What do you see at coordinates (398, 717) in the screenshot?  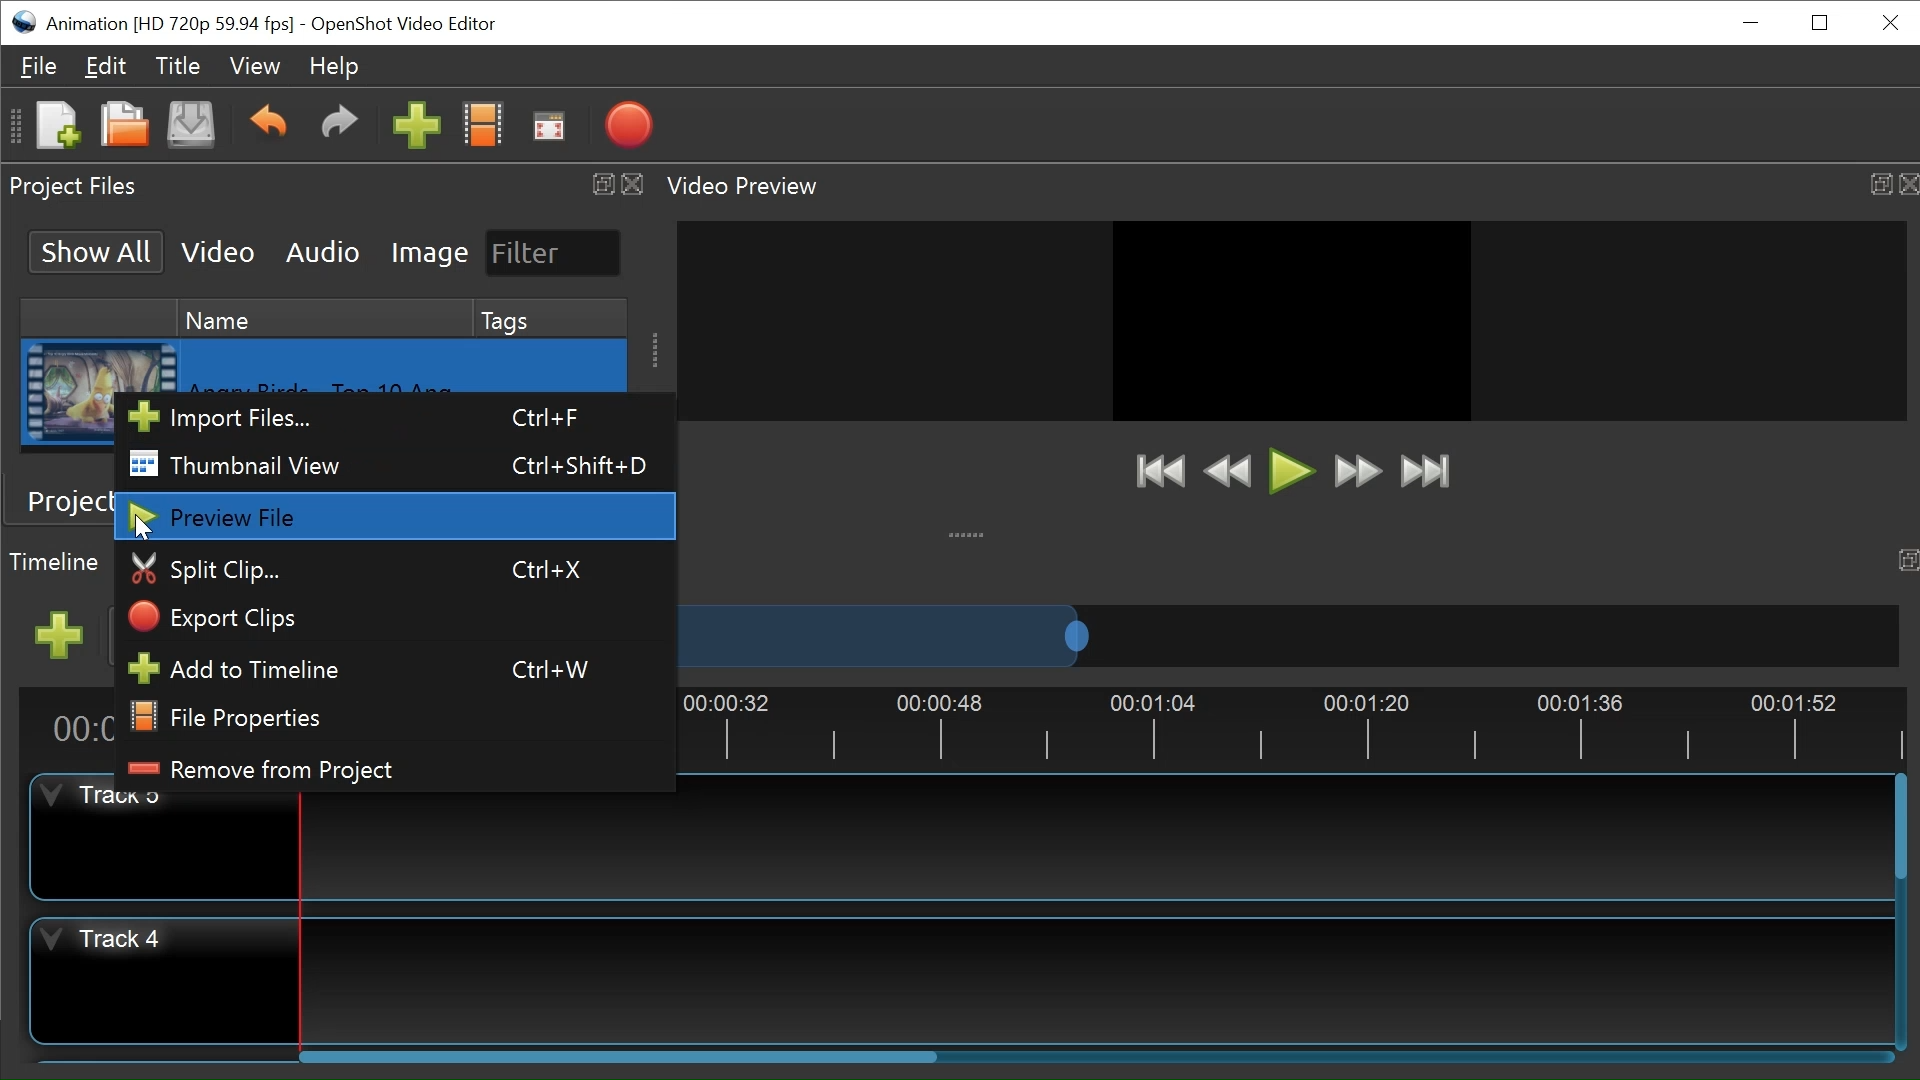 I see `File Properties` at bounding box center [398, 717].